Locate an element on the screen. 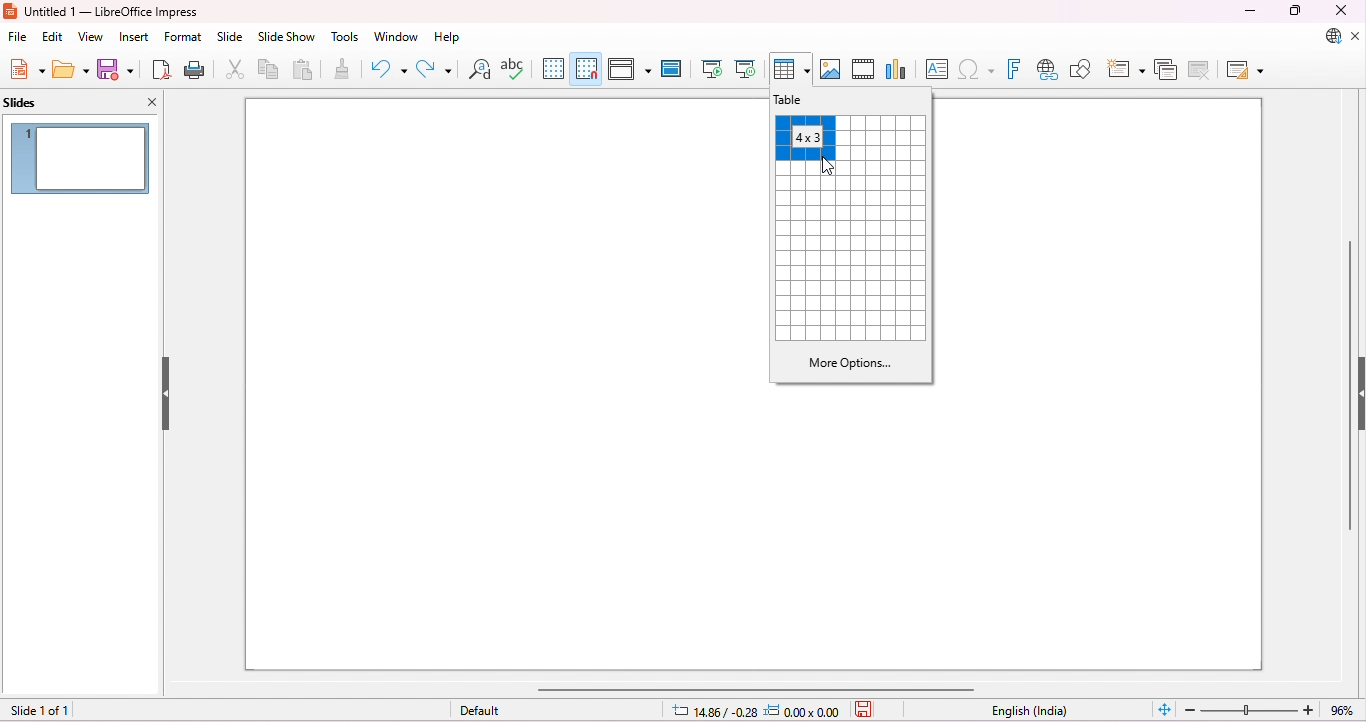 The height and width of the screenshot is (722, 1366). paste is located at coordinates (305, 71).